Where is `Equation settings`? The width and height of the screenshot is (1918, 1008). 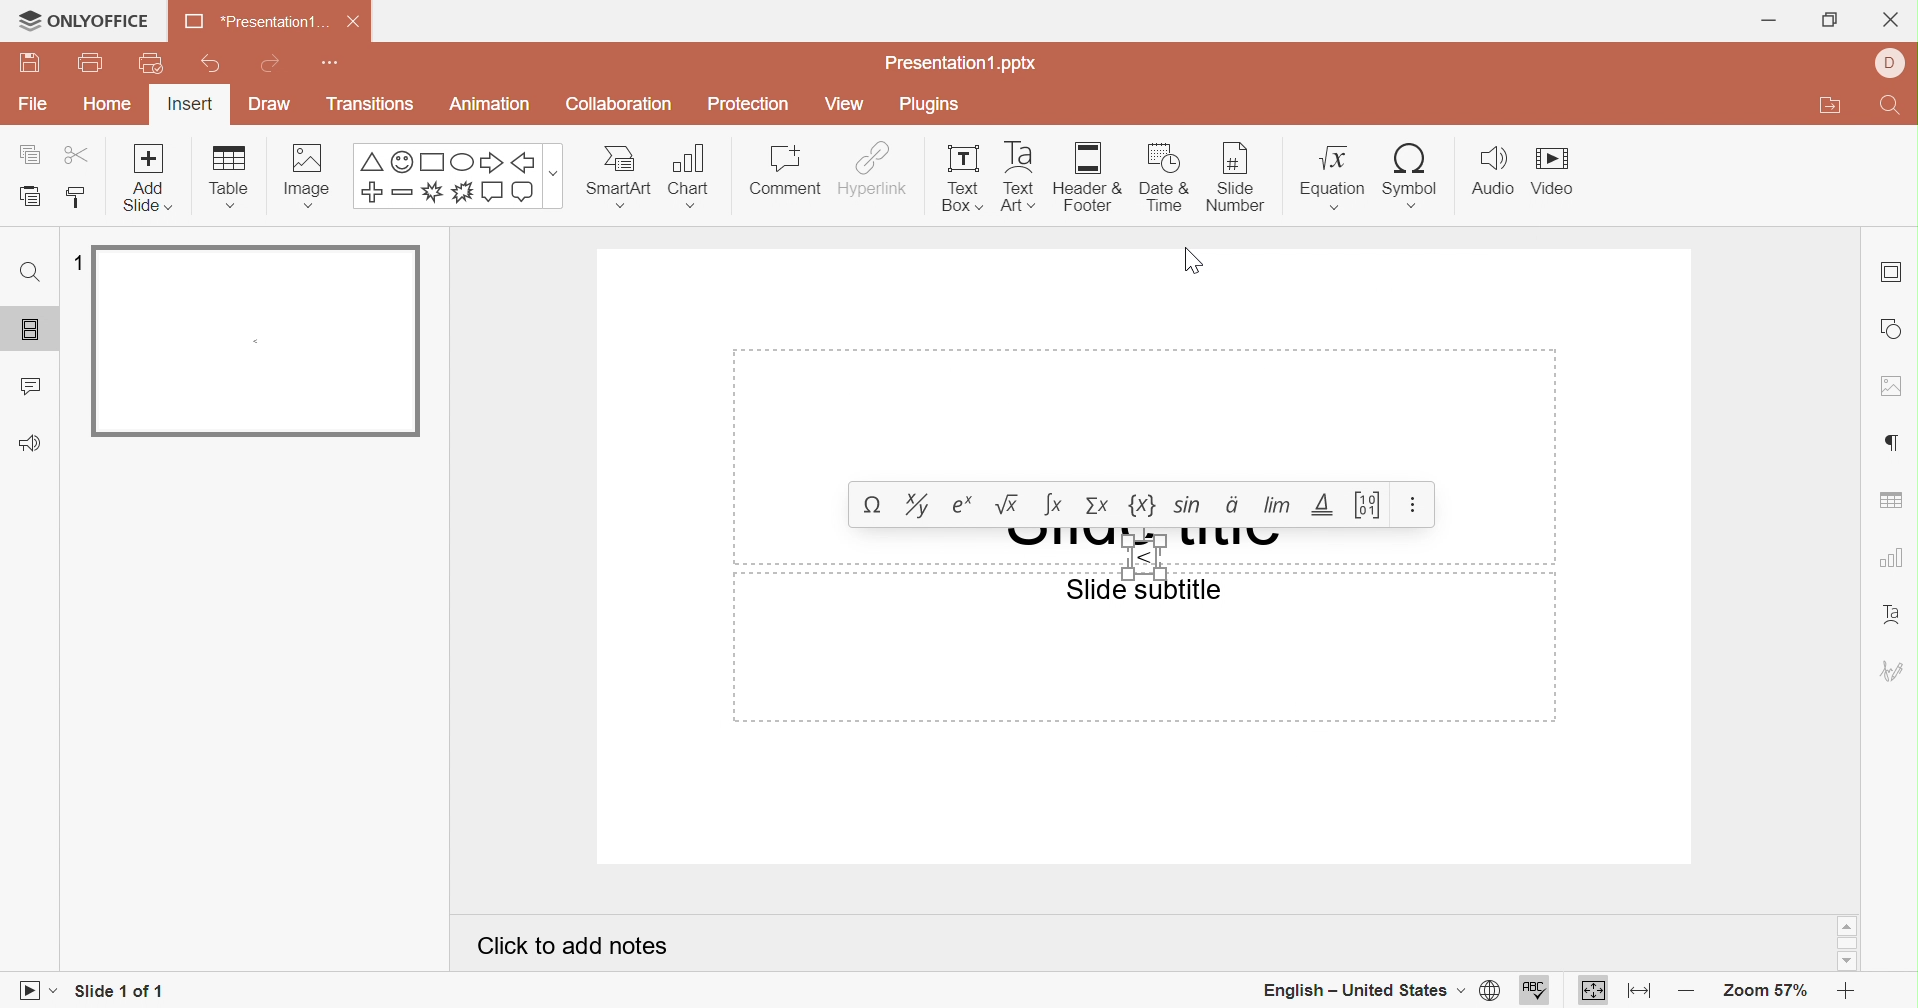 Equation settings is located at coordinates (1416, 505).